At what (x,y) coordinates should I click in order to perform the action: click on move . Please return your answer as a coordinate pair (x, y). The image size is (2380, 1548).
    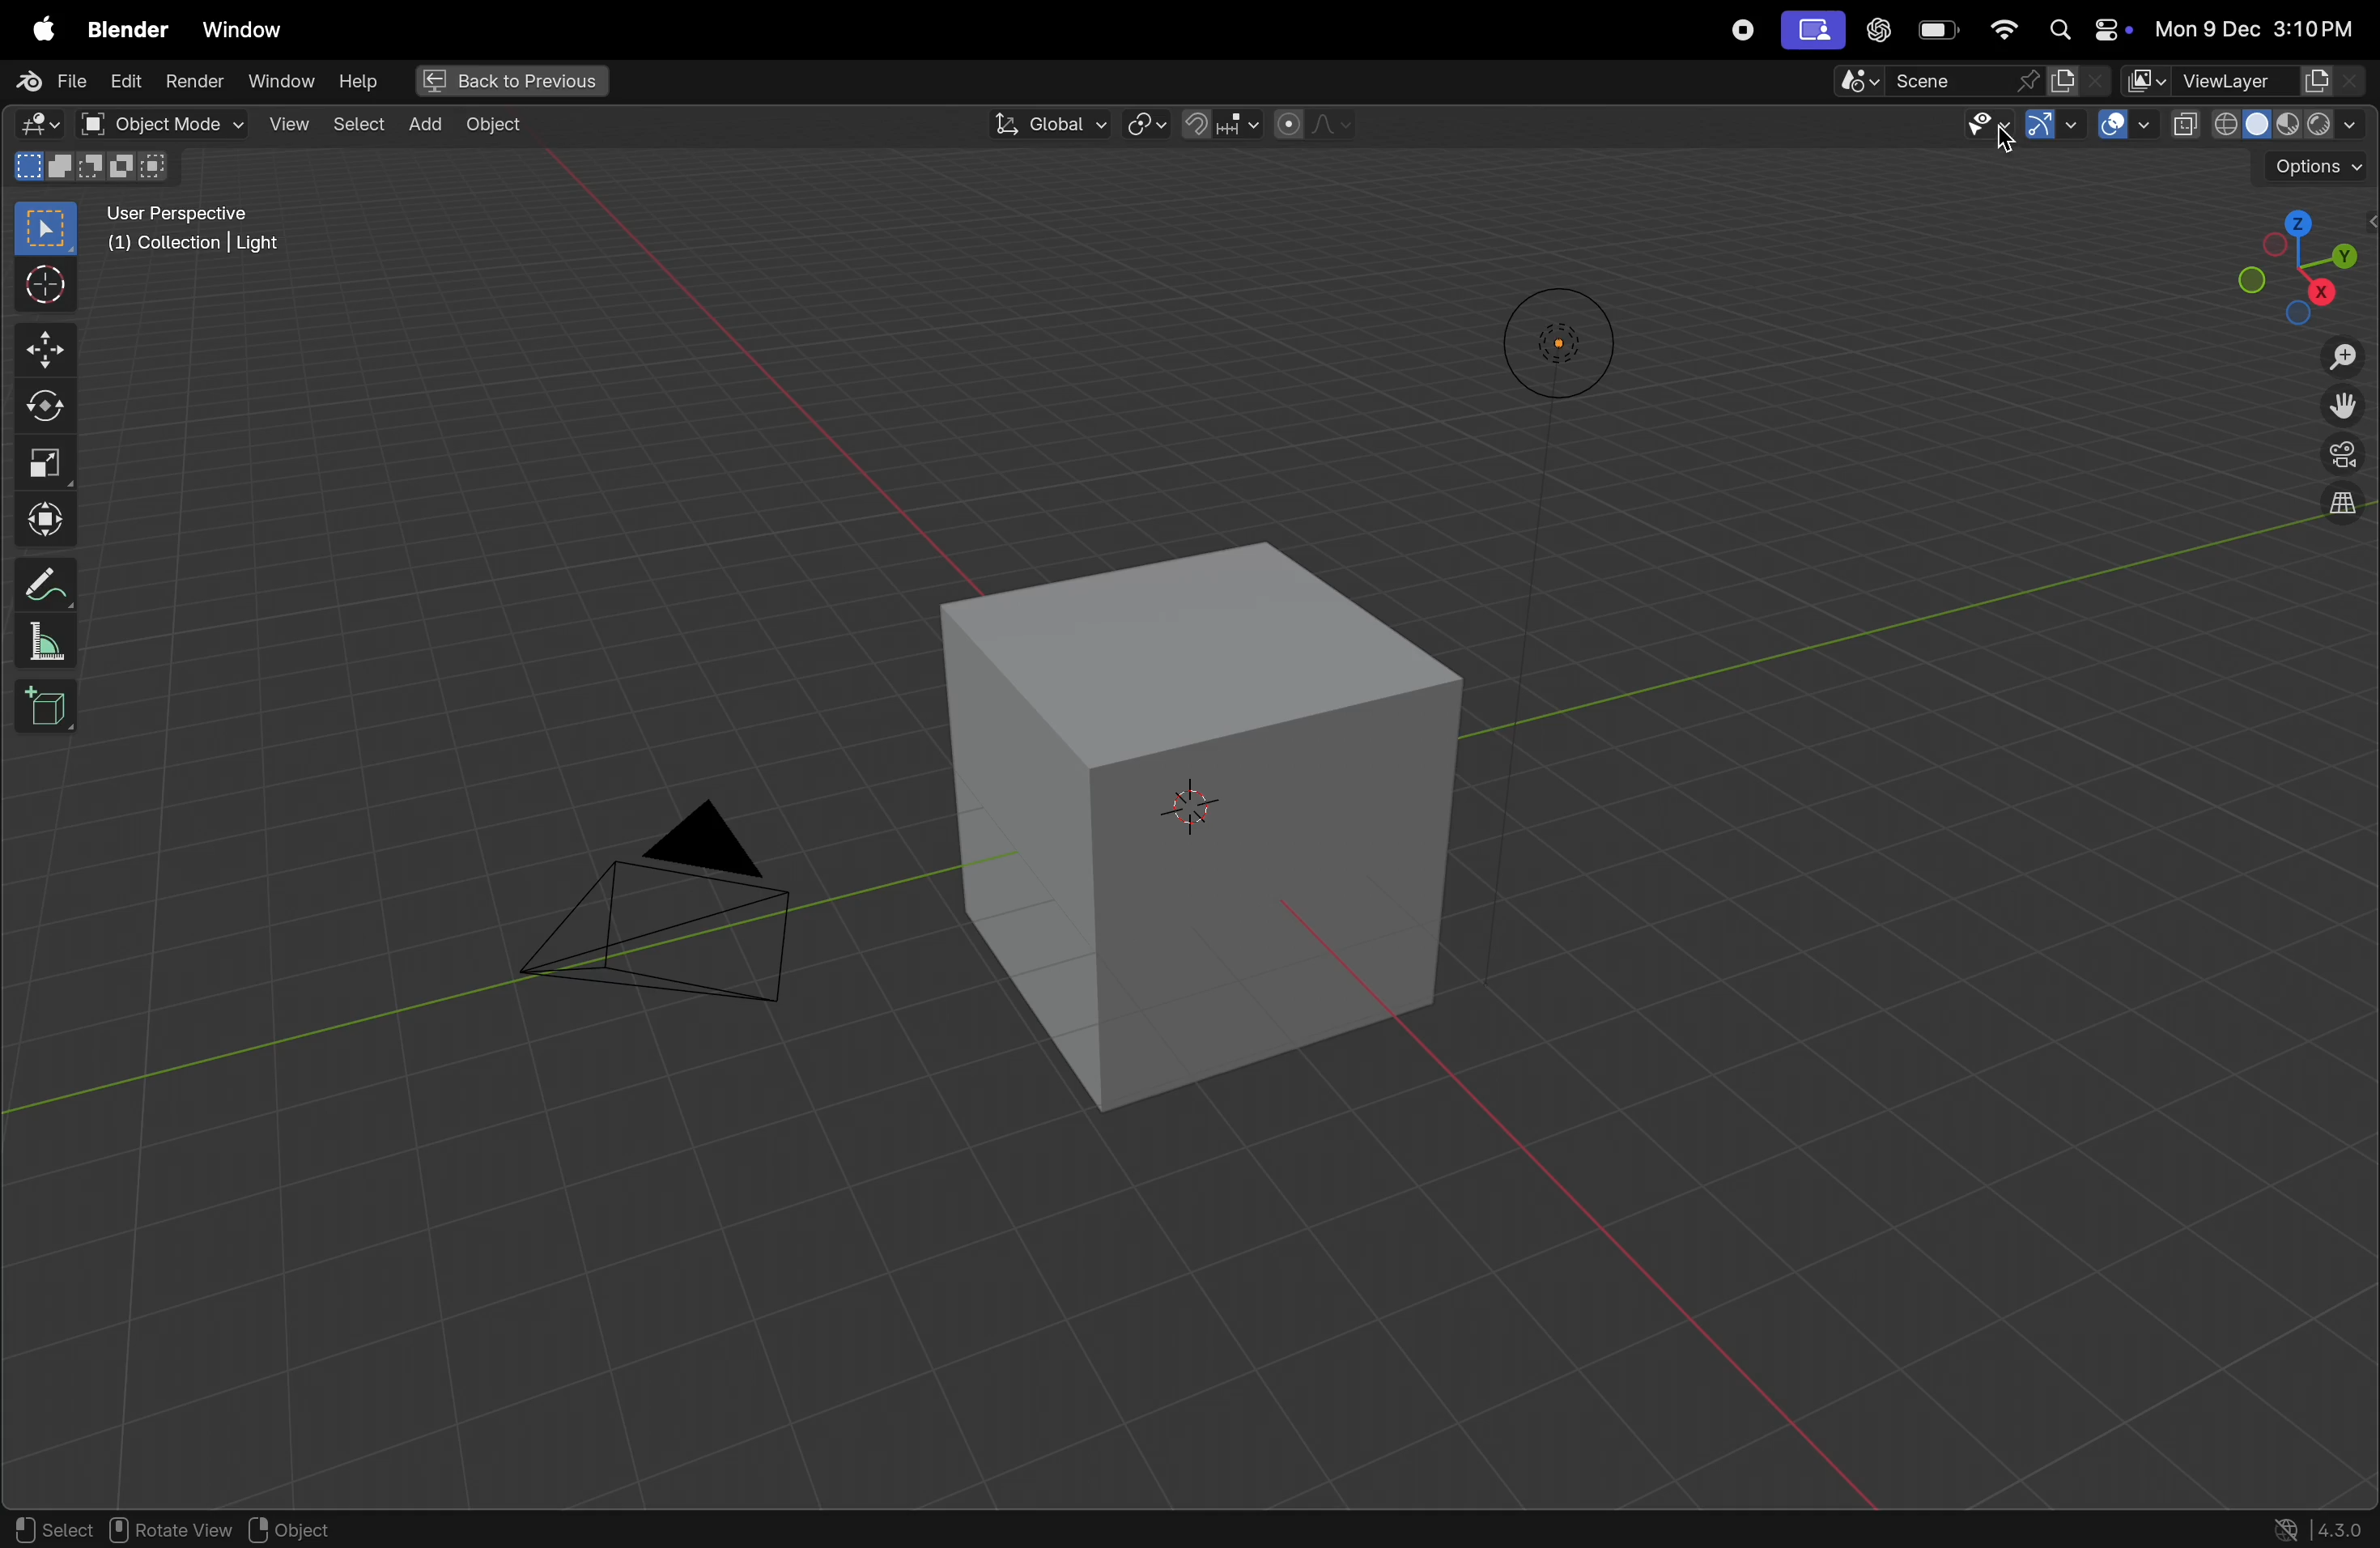
    Looking at the image, I should click on (42, 351).